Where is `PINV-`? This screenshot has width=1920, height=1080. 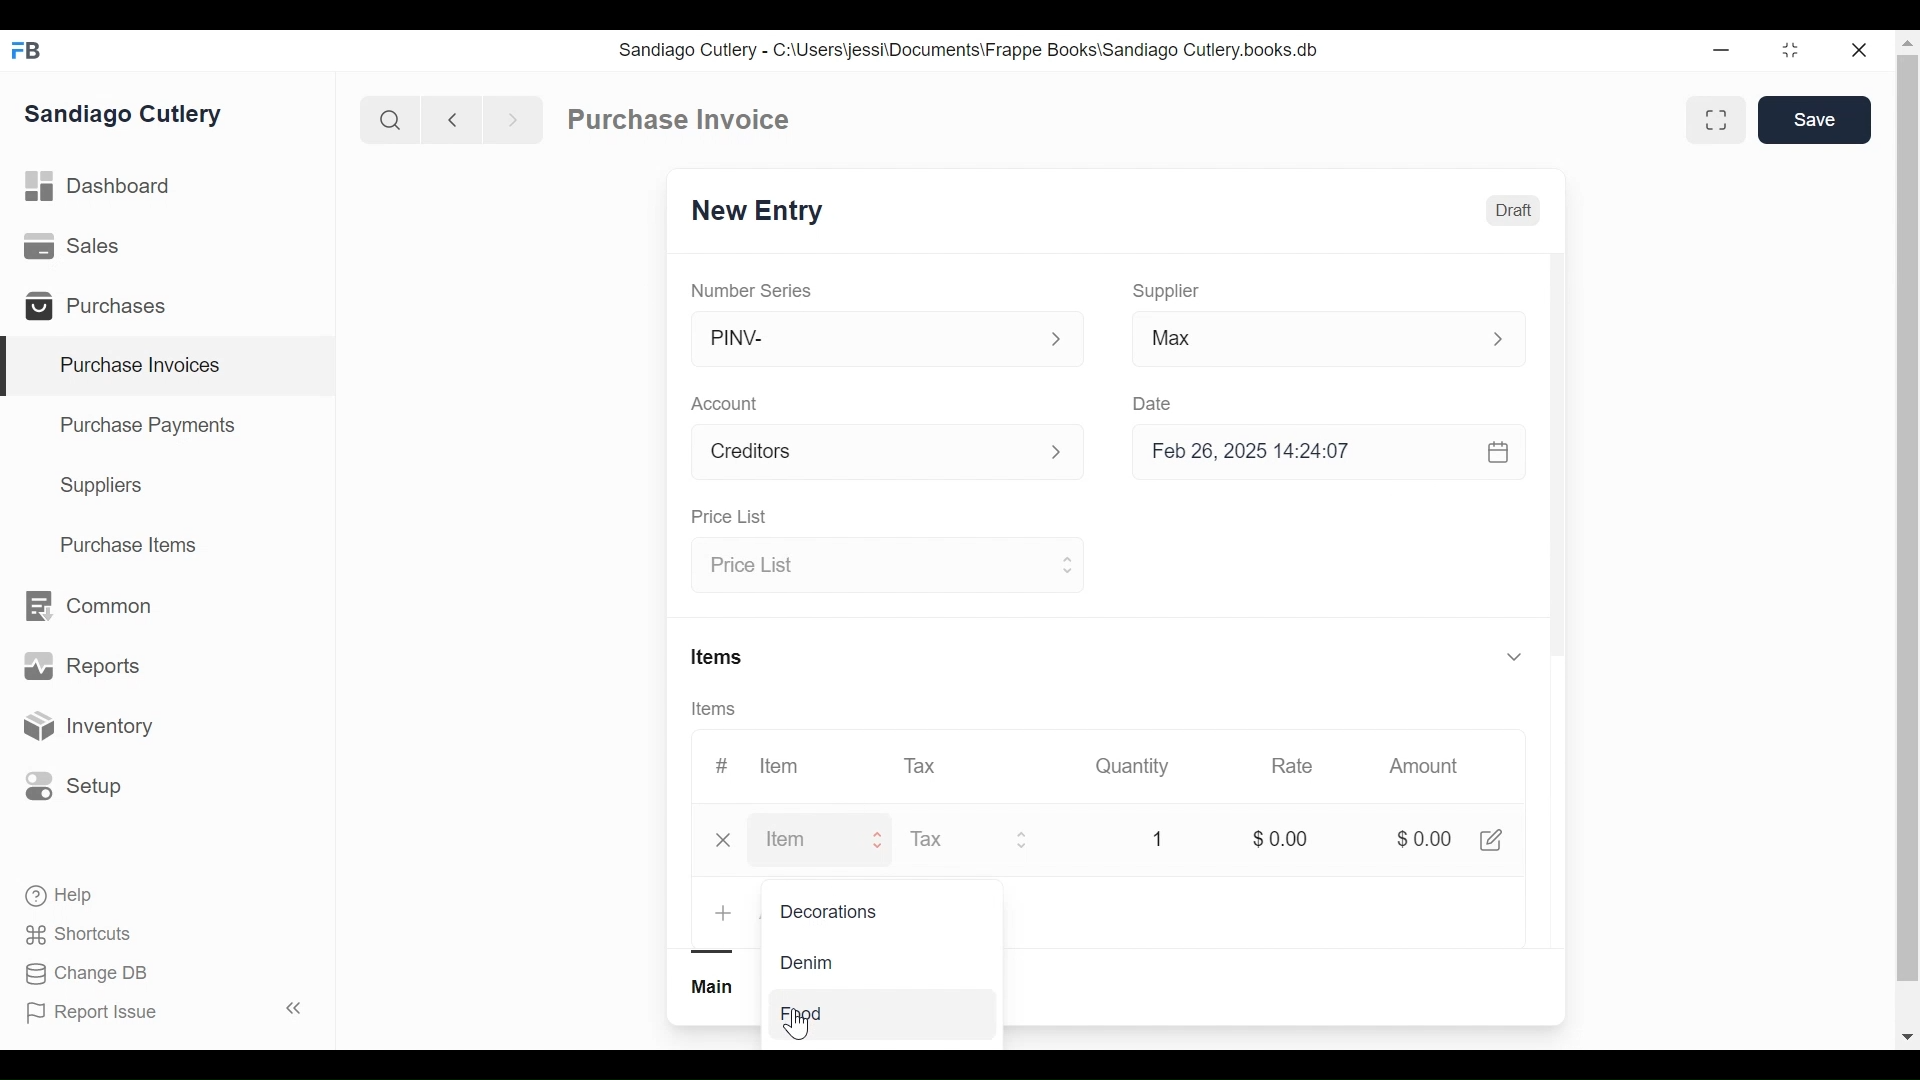
PINV- is located at coordinates (866, 340).